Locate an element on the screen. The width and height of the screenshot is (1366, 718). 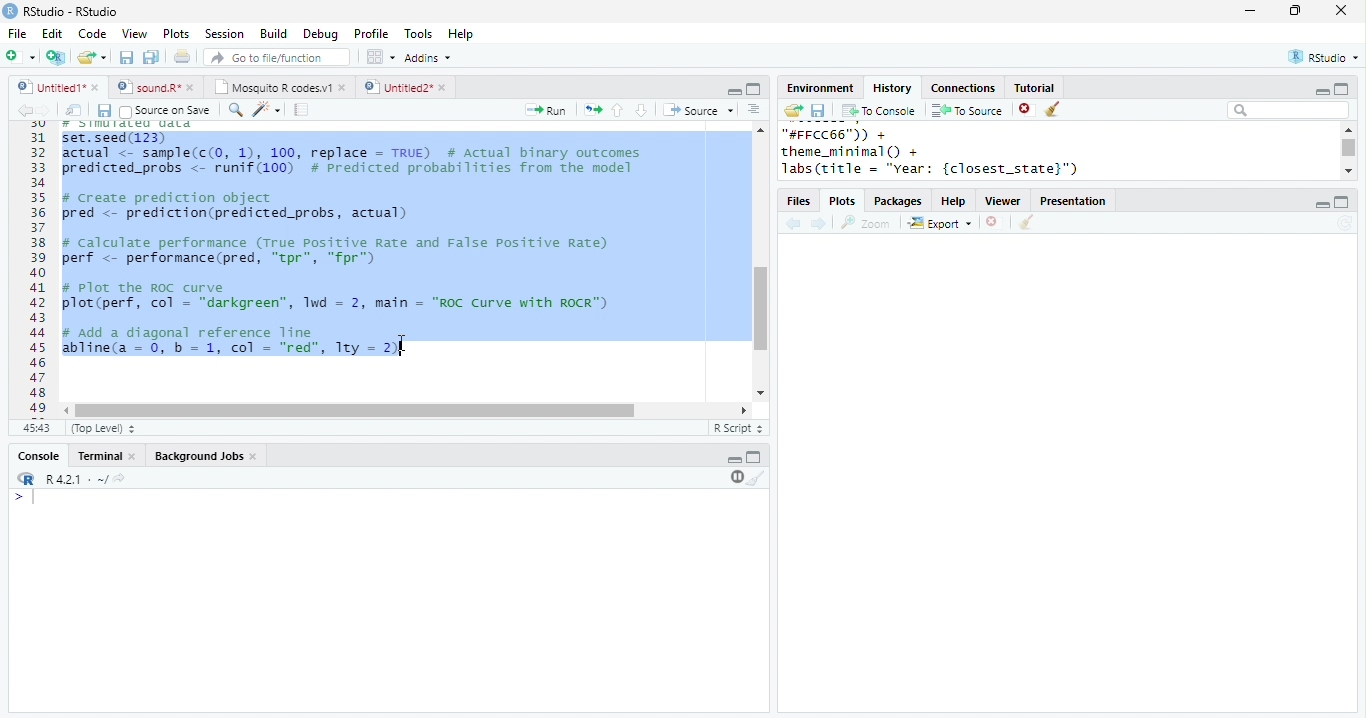
show in new window is located at coordinates (75, 110).